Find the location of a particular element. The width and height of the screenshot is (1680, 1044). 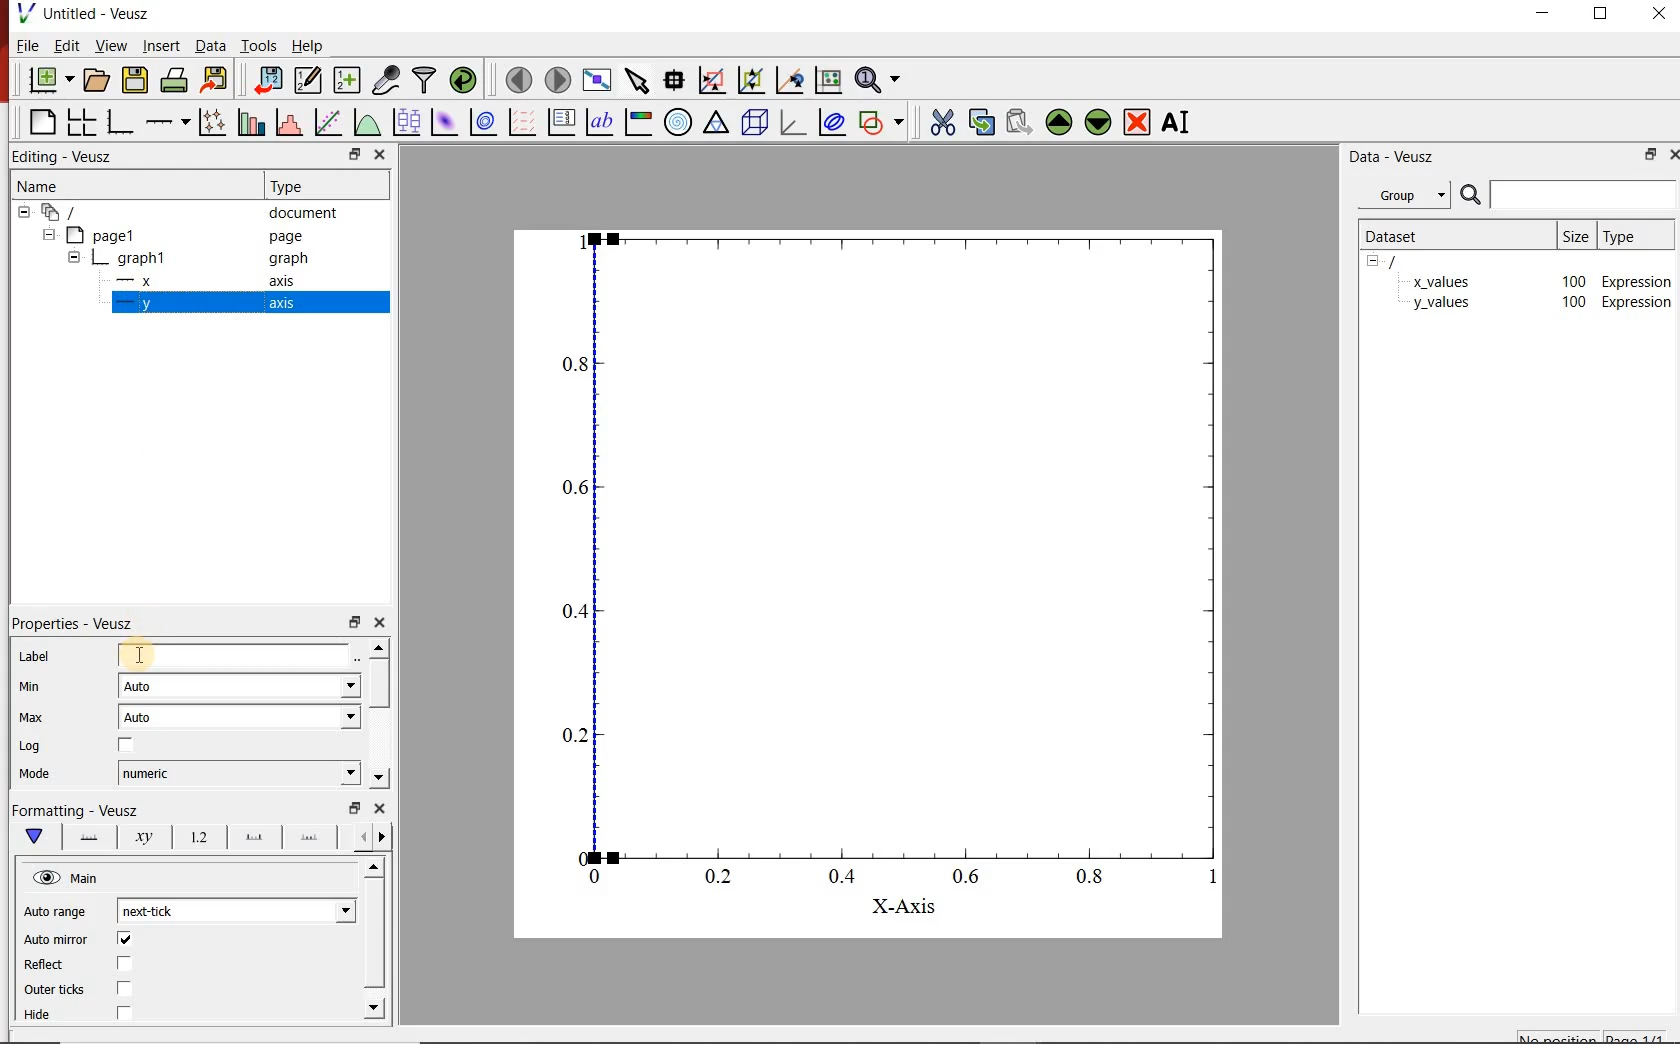

minor ticks is located at coordinates (312, 837).